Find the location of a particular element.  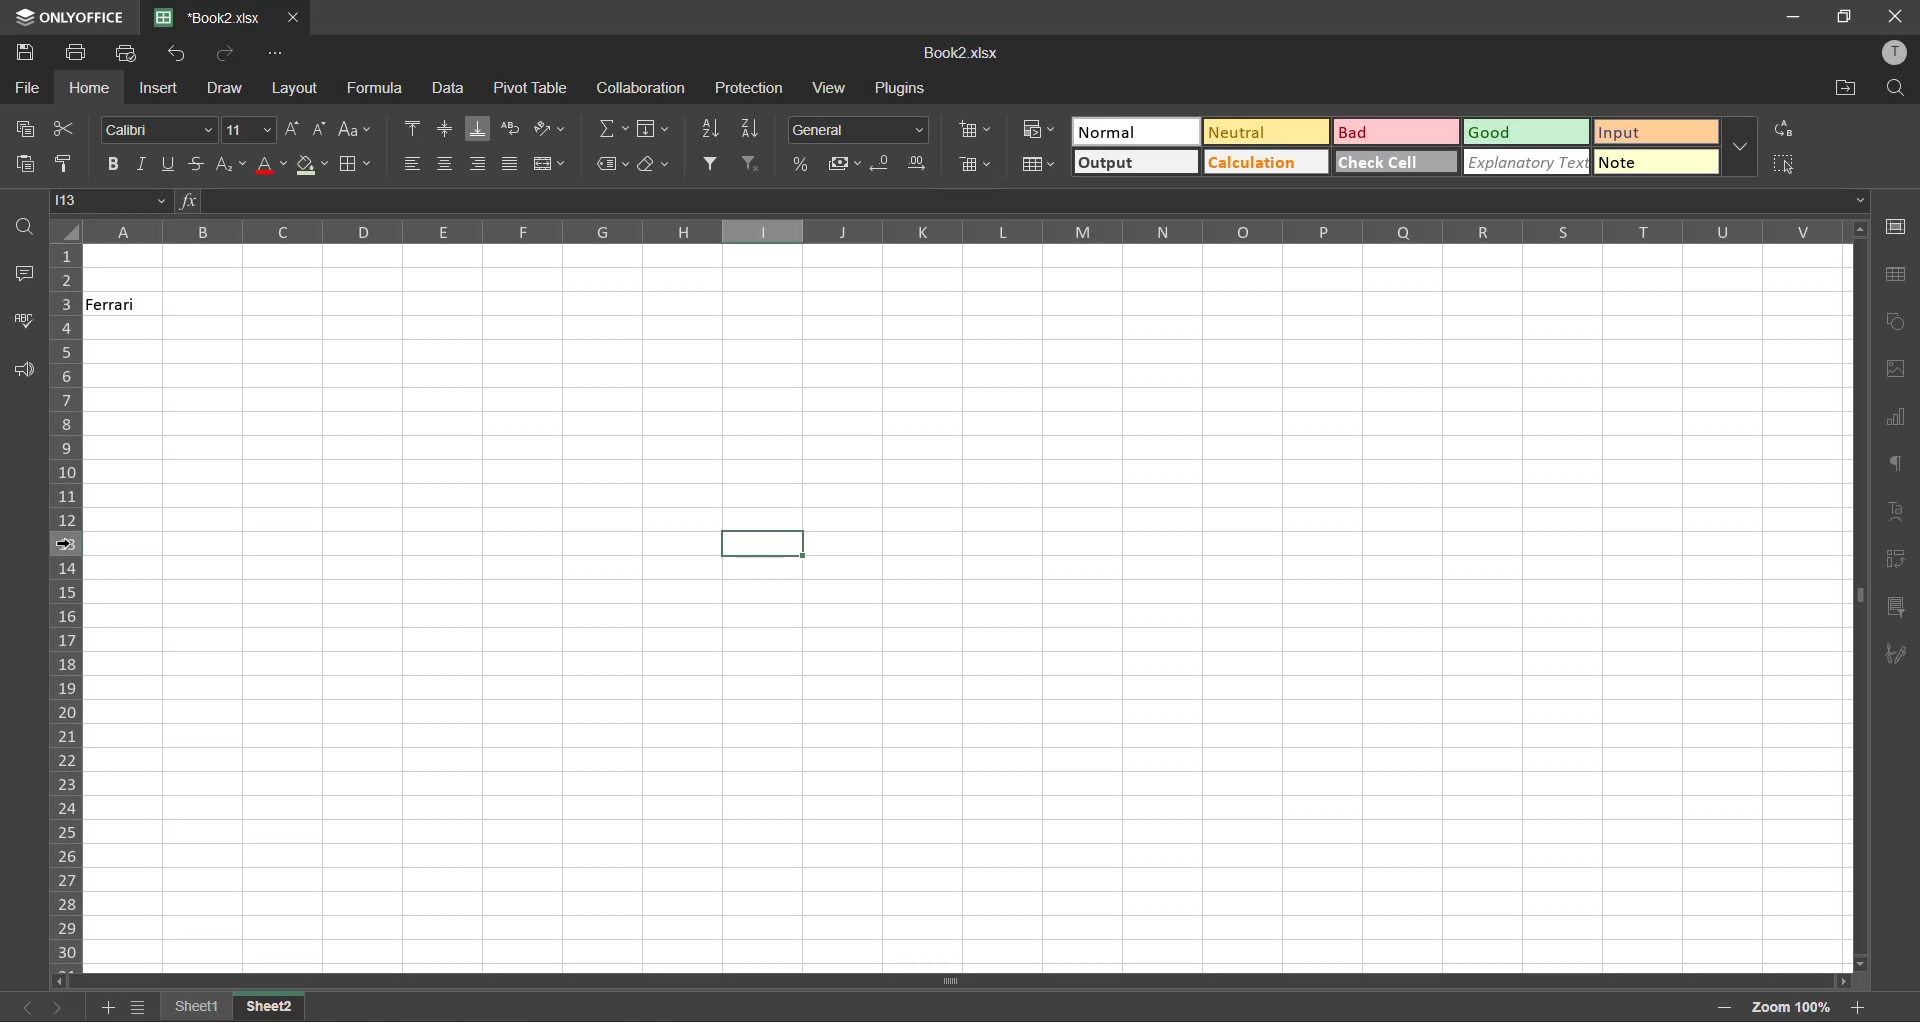

comments is located at coordinates (20, 275).